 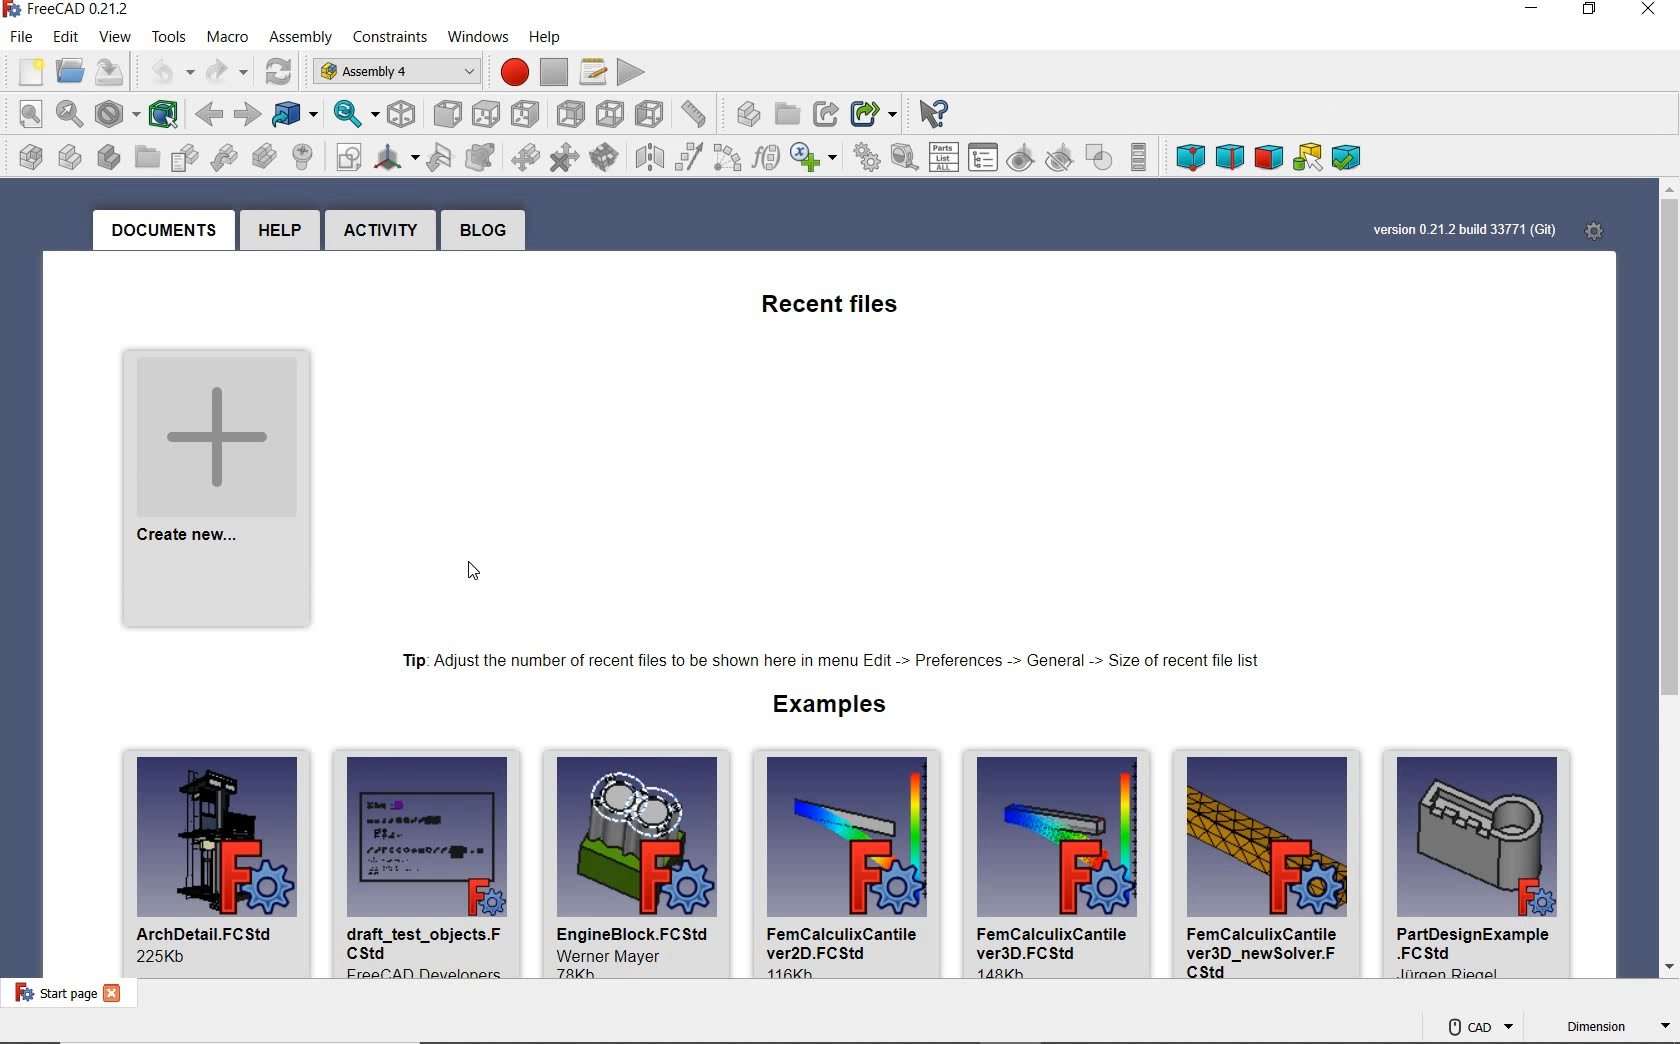 What do you see at coordinates (651, 114) in the screenshot?
I see `left` at bounding box center [651, 114].